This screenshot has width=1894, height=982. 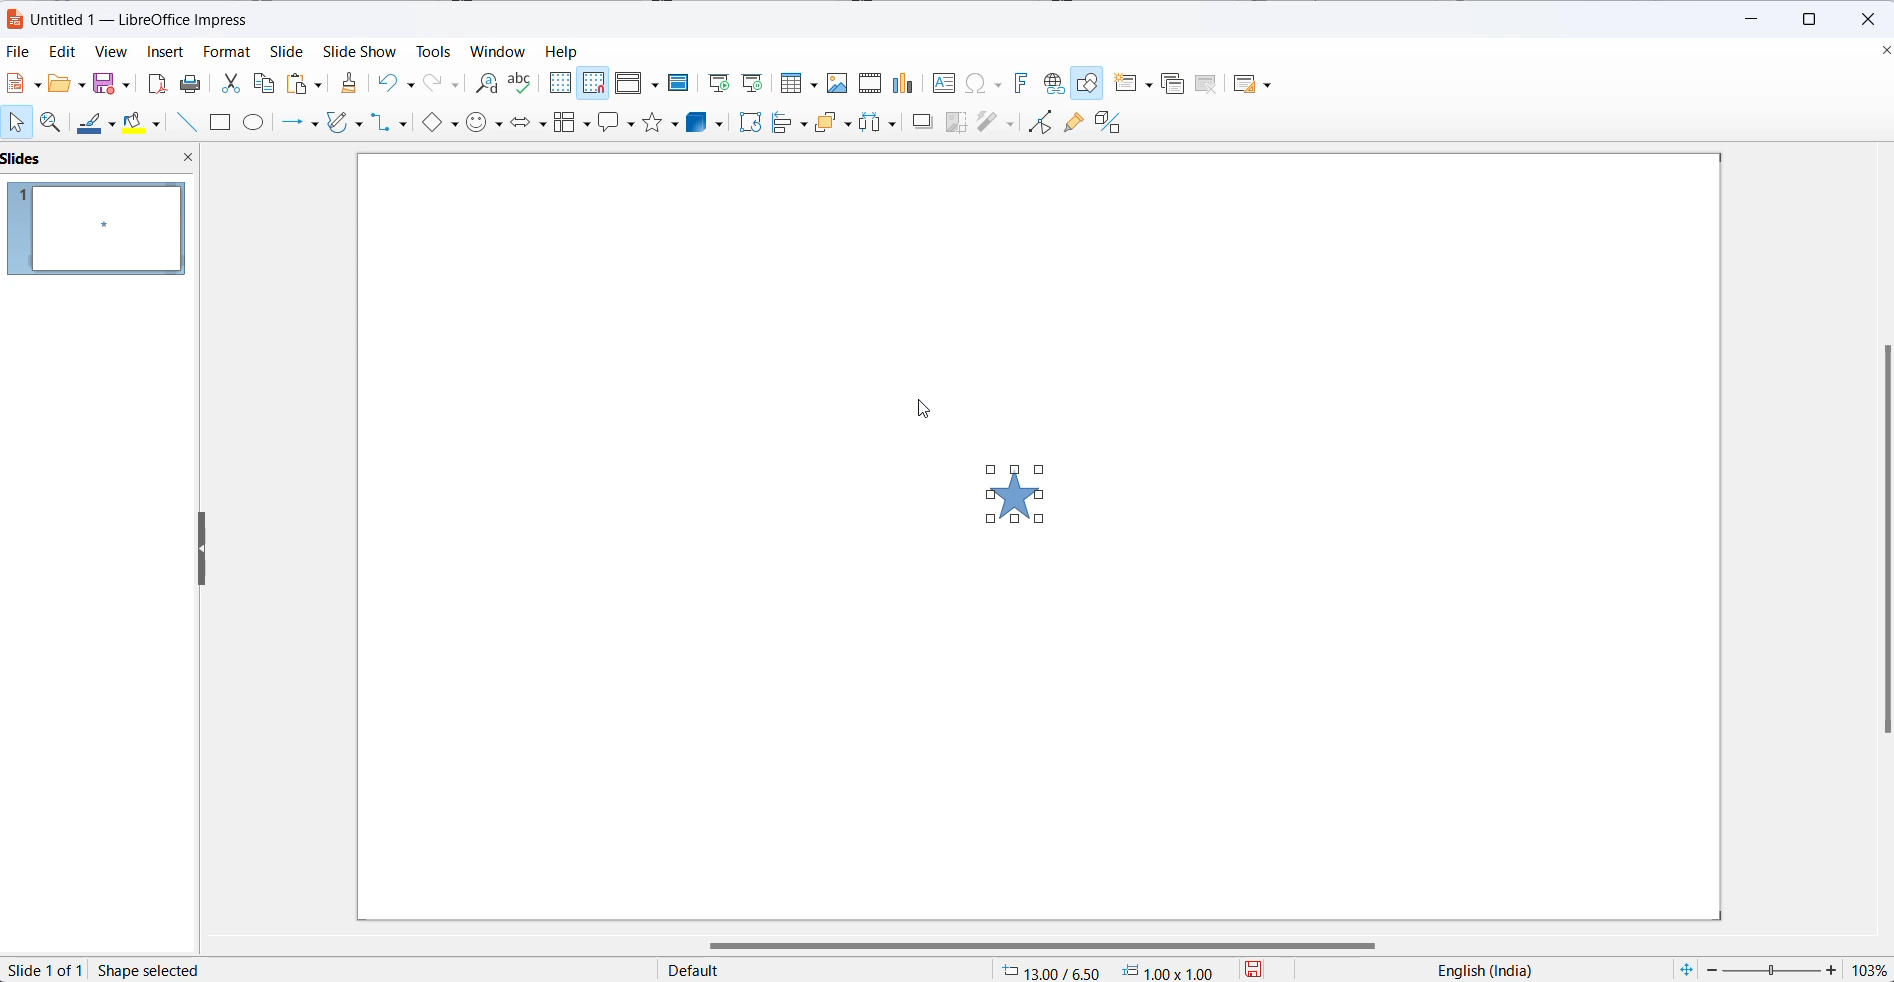 I want to click on zoom and pan, so click(x=54, y=121).